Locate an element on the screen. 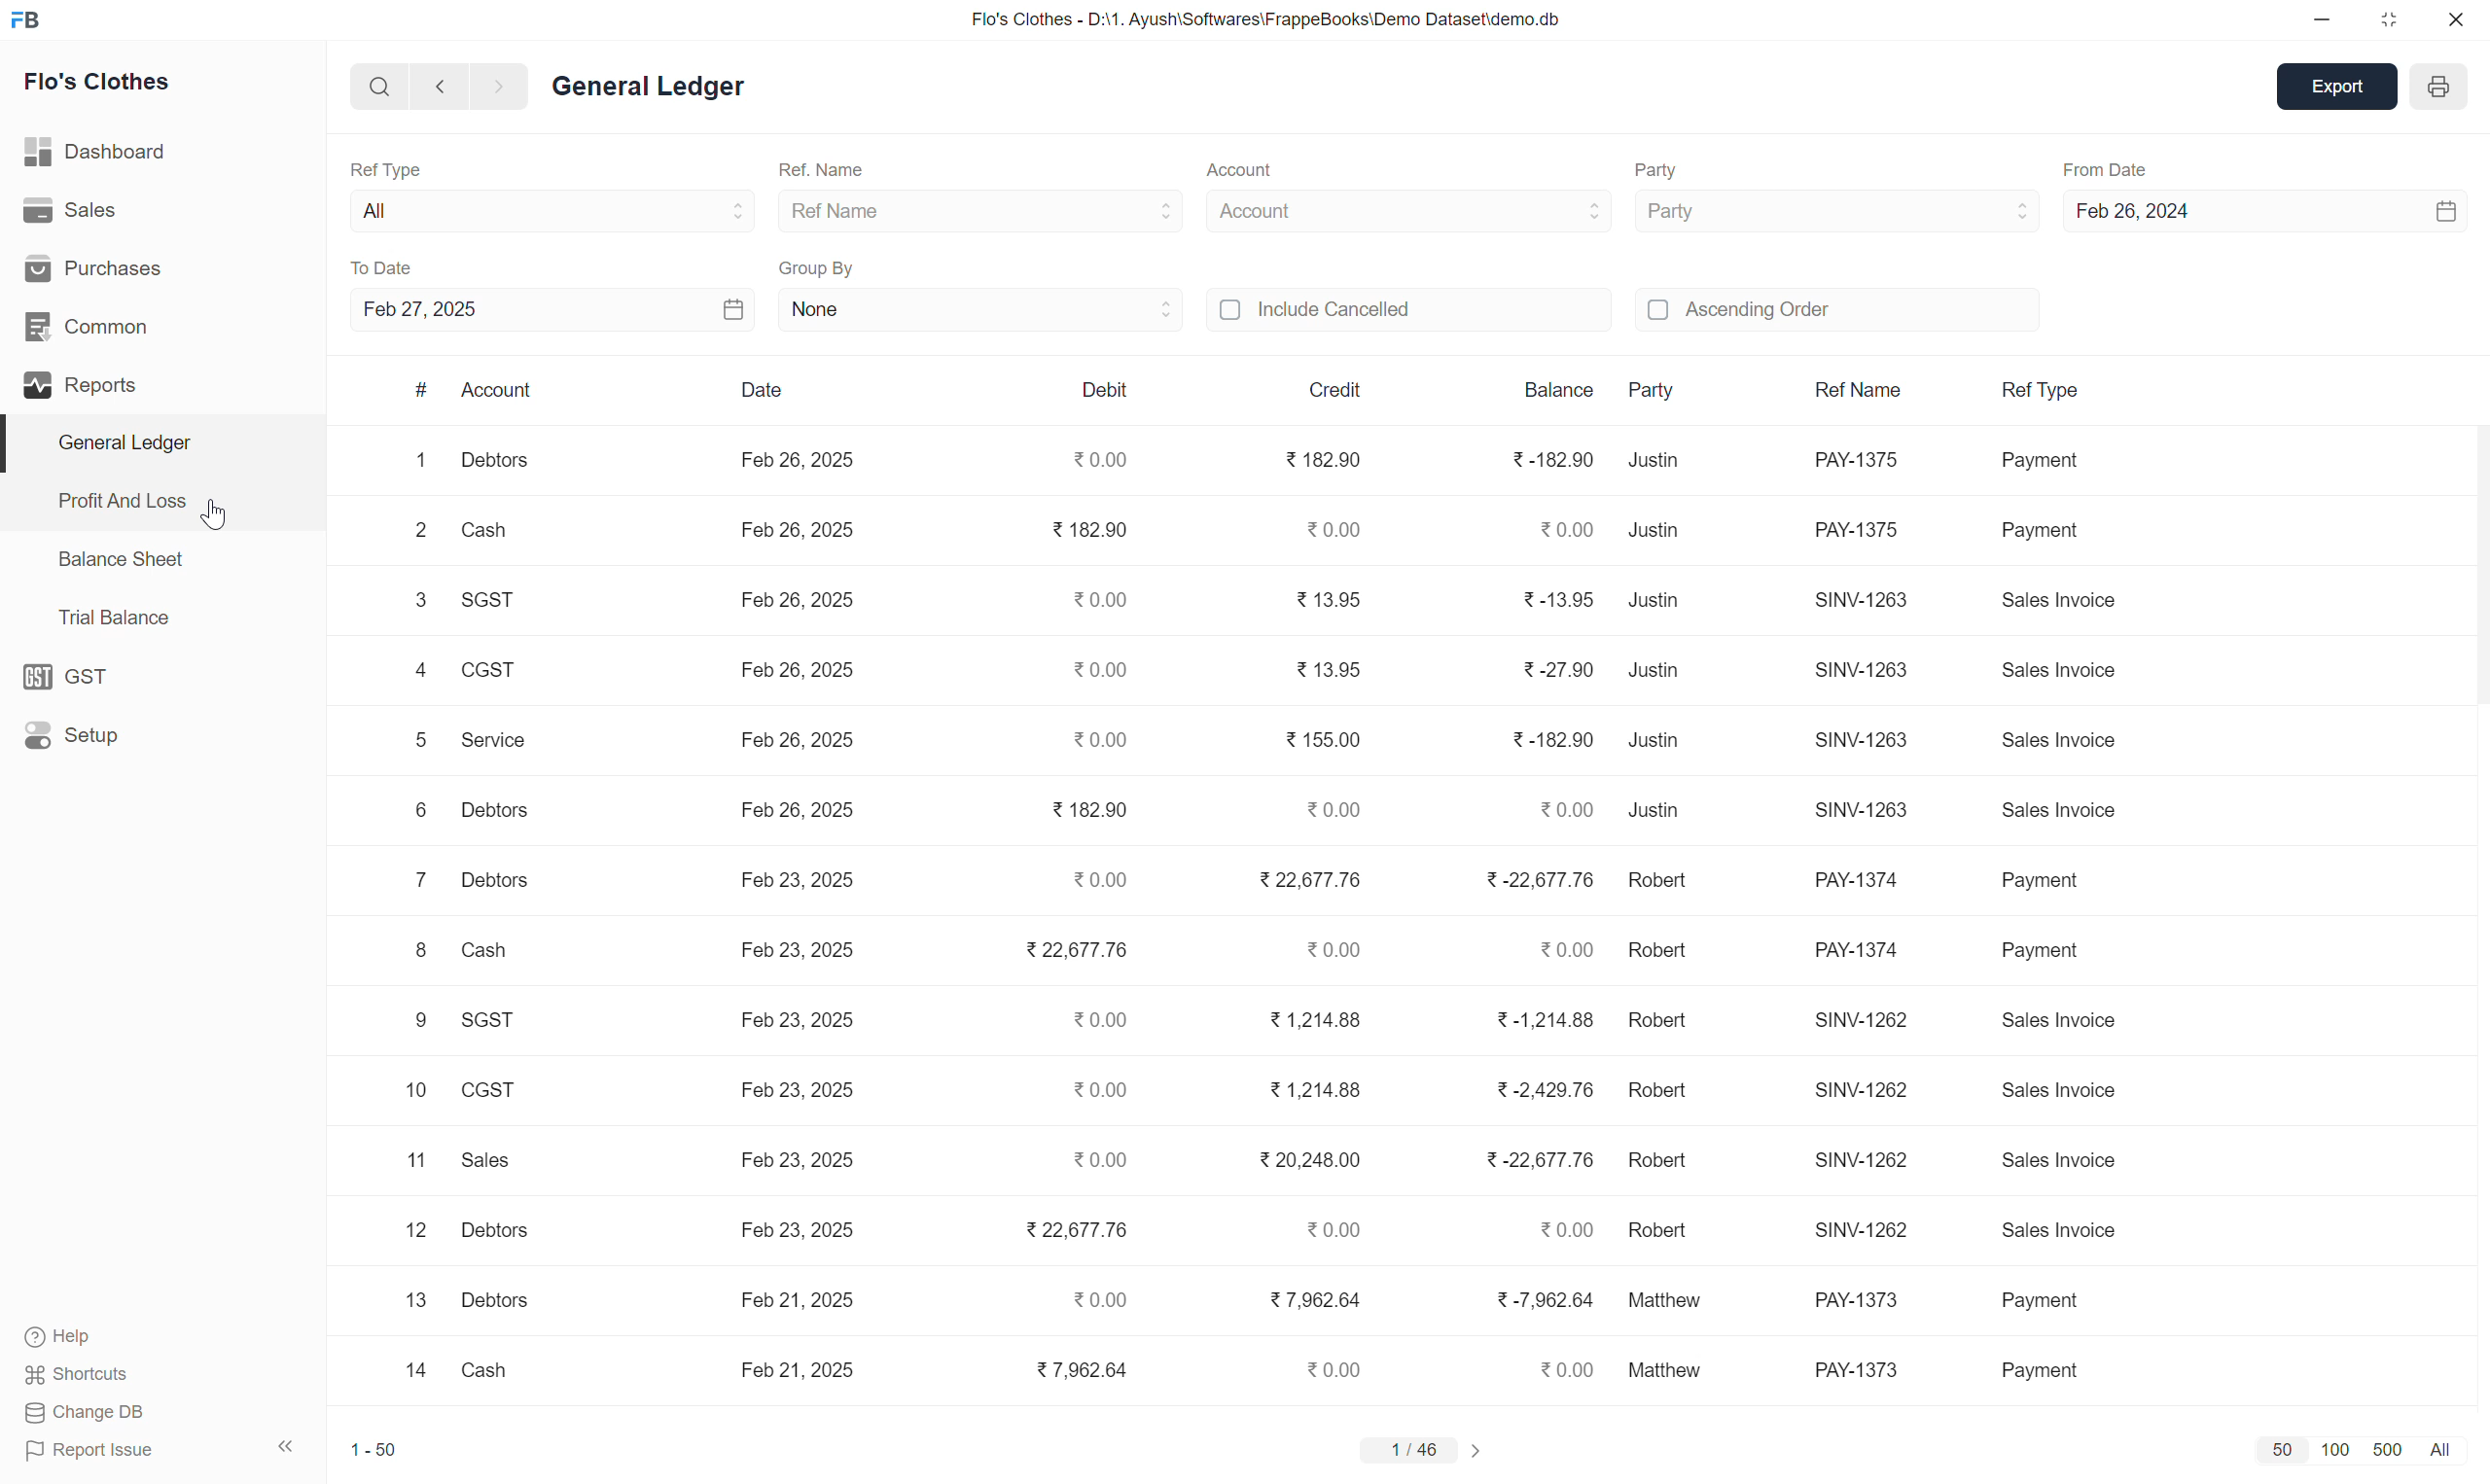  ₹-182.90 is located at coordinates (1547, 459).